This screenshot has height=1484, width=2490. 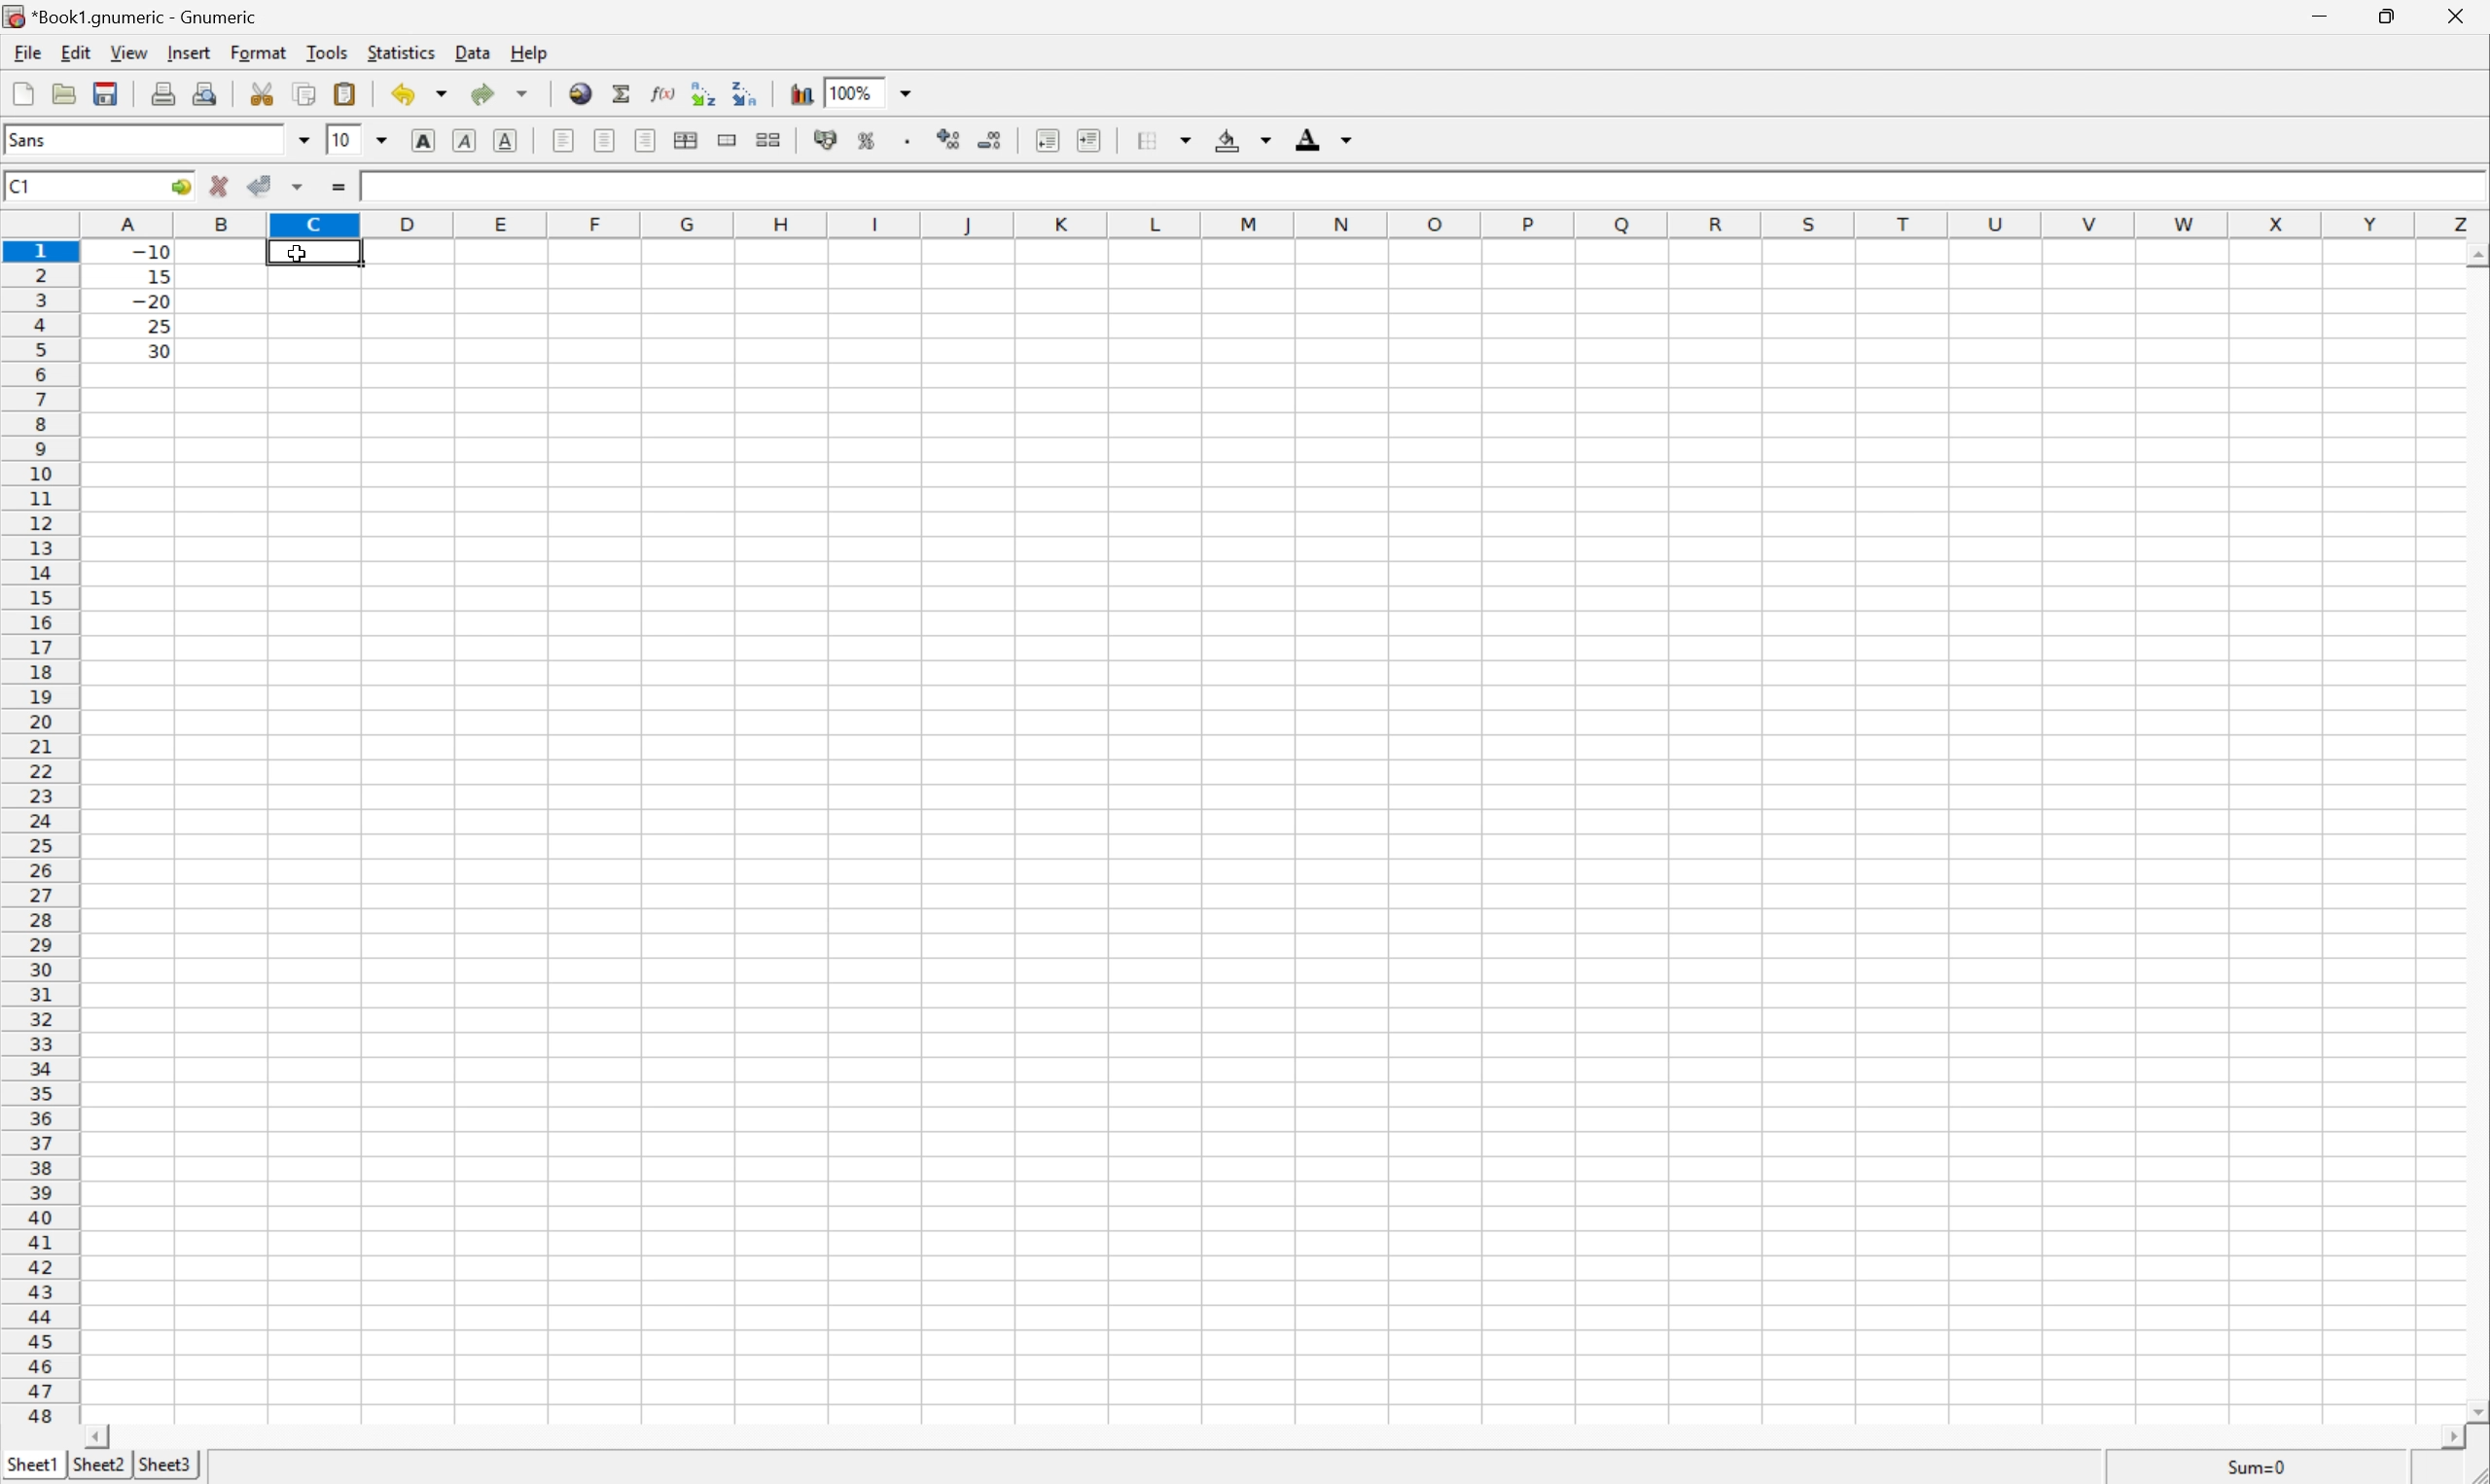 What do you see at coordinates (399, 53) in the screenshot?
I see `Statistics` at bounding box center [399, 53].